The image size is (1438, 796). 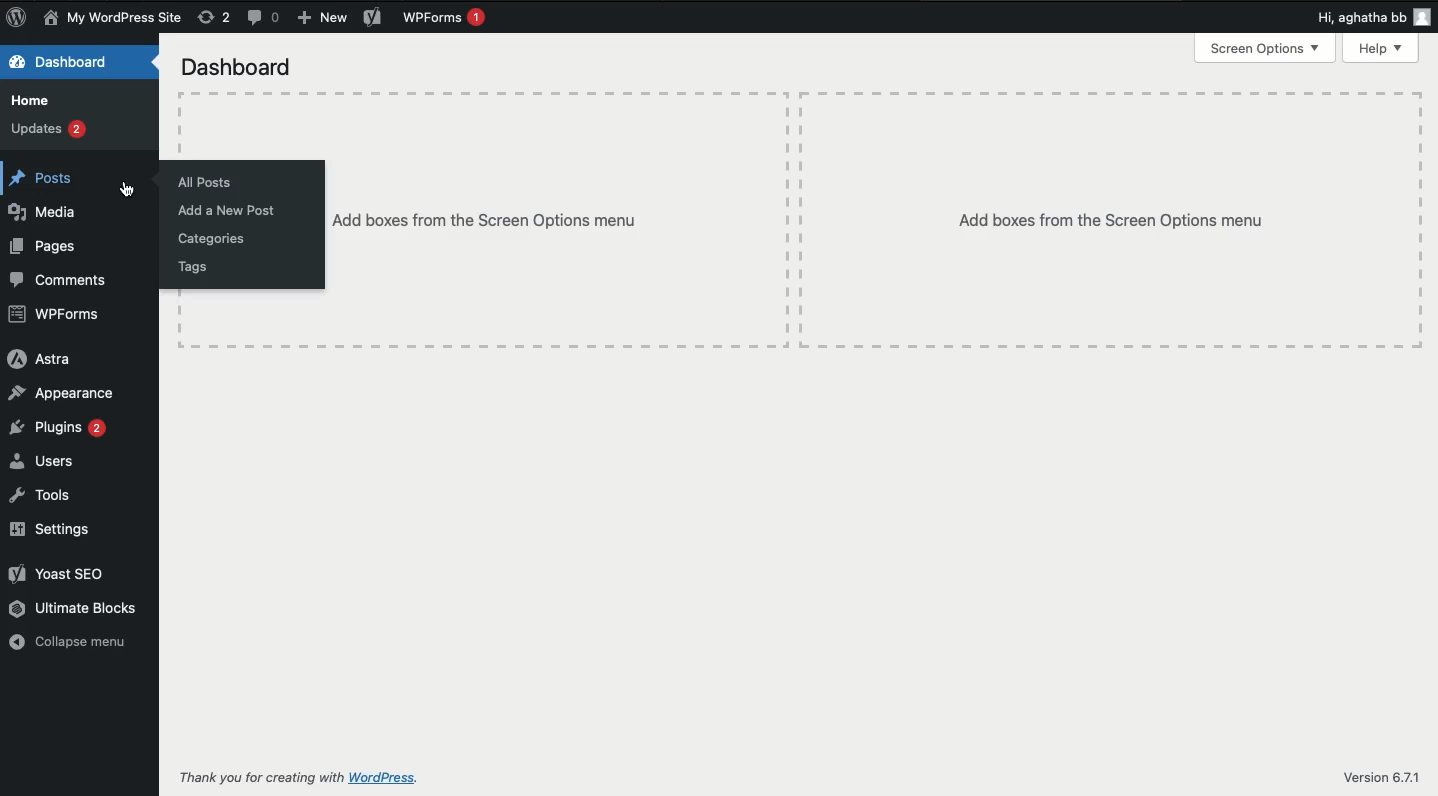 What do you see at coordinates (44, 495) in the screenshot?
I see `Tools` at bounding box center [44, 495].